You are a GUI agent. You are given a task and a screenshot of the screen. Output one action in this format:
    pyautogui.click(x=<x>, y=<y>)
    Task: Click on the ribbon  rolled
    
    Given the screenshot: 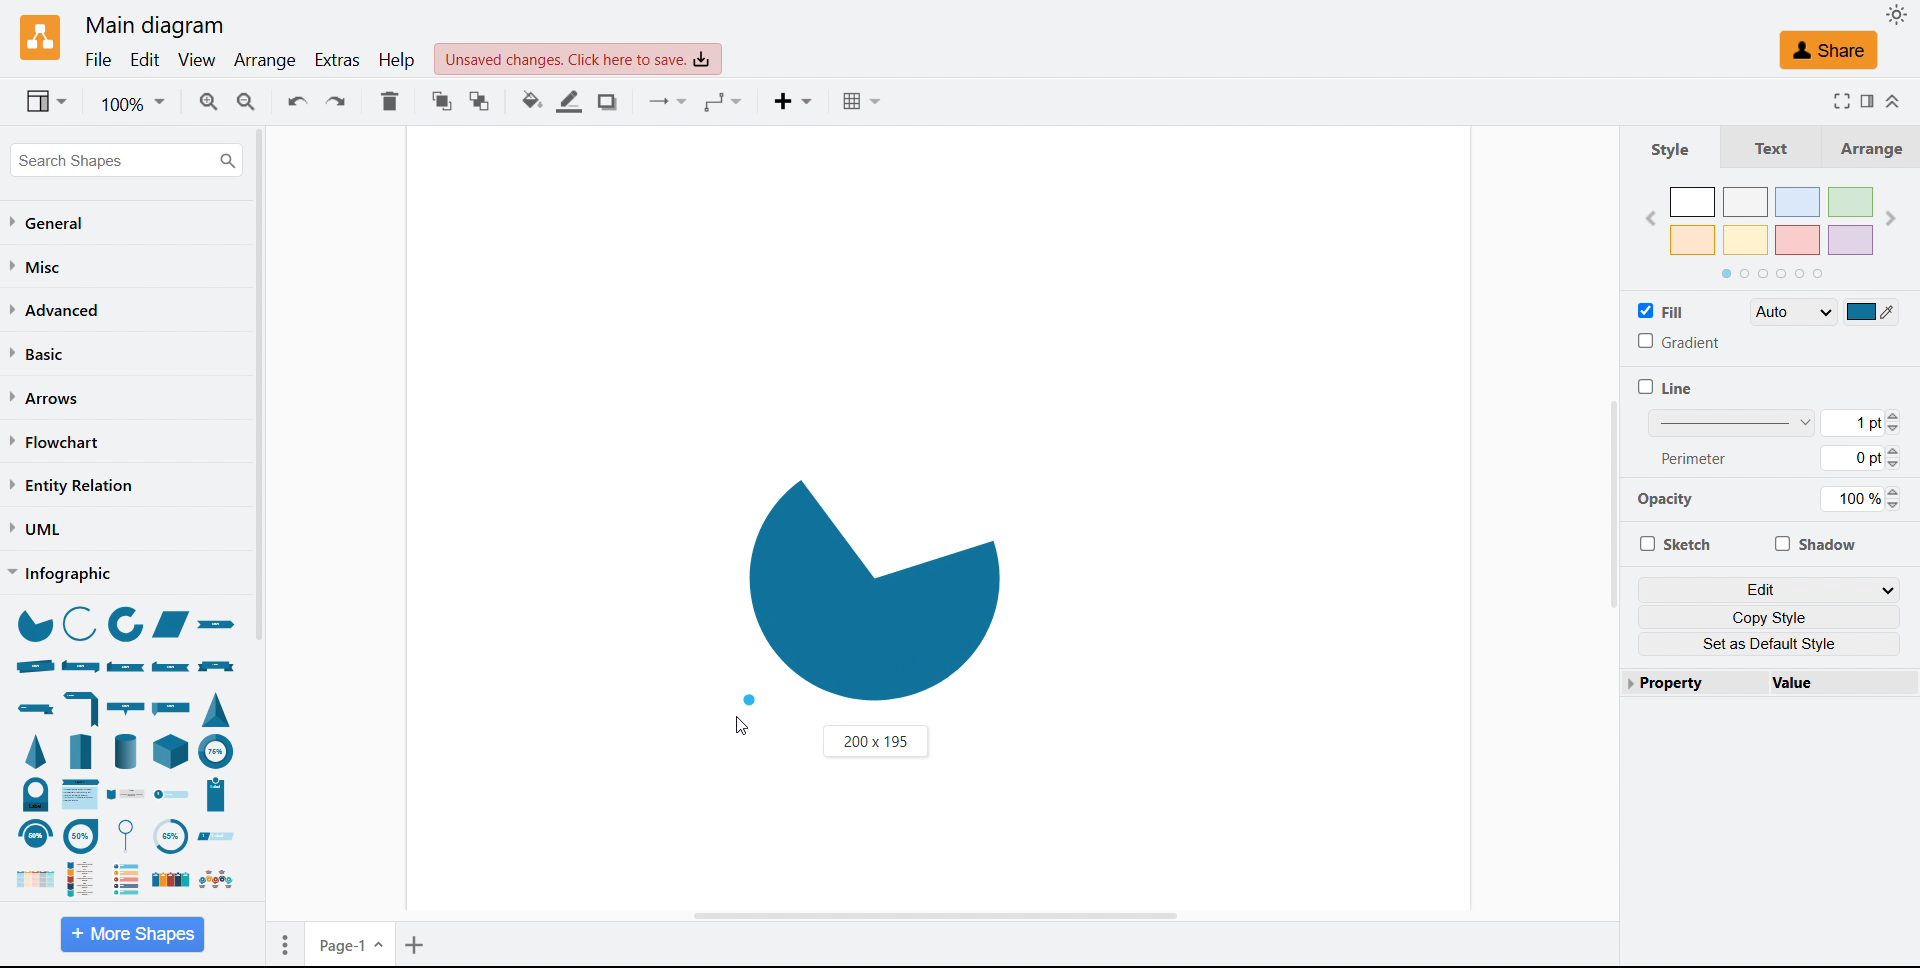 What is the action you would take?
    pyautogui.click(x=34, y=666)
    